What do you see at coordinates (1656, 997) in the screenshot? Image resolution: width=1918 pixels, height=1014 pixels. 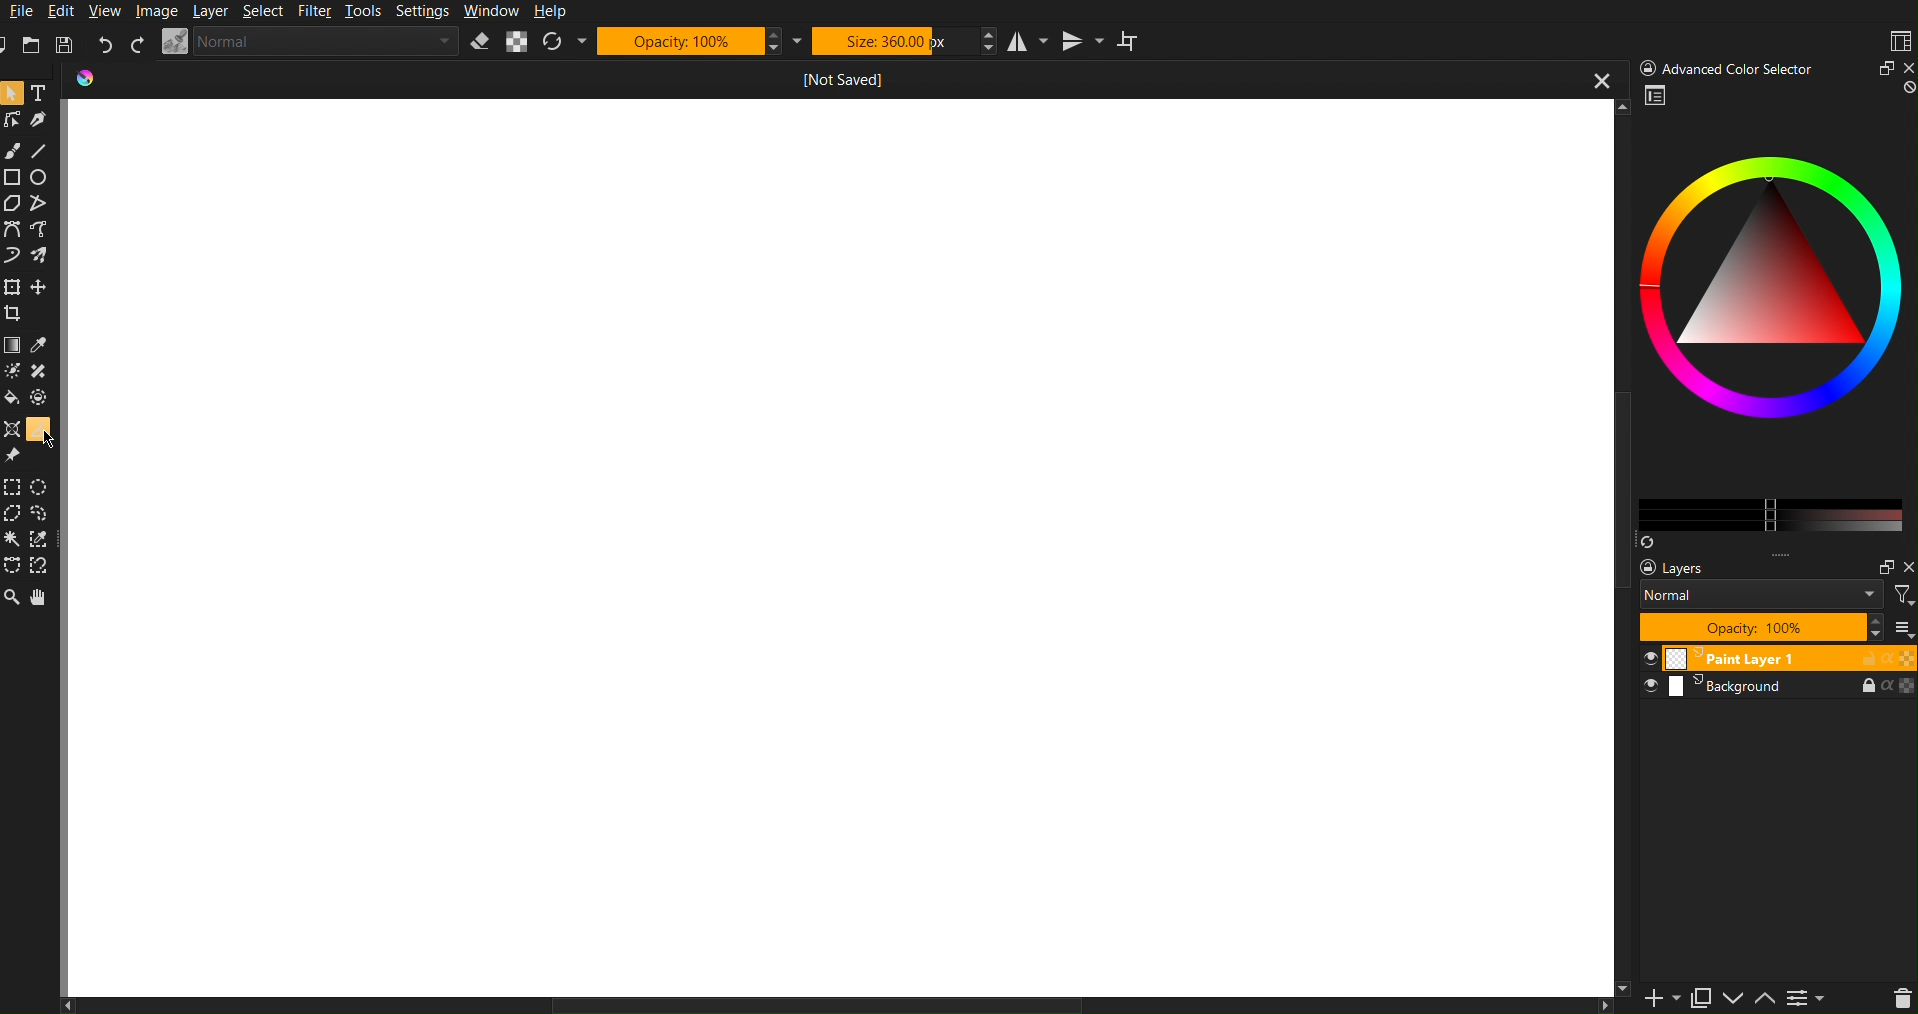 I see `New` at bounding box center [1656, 997].